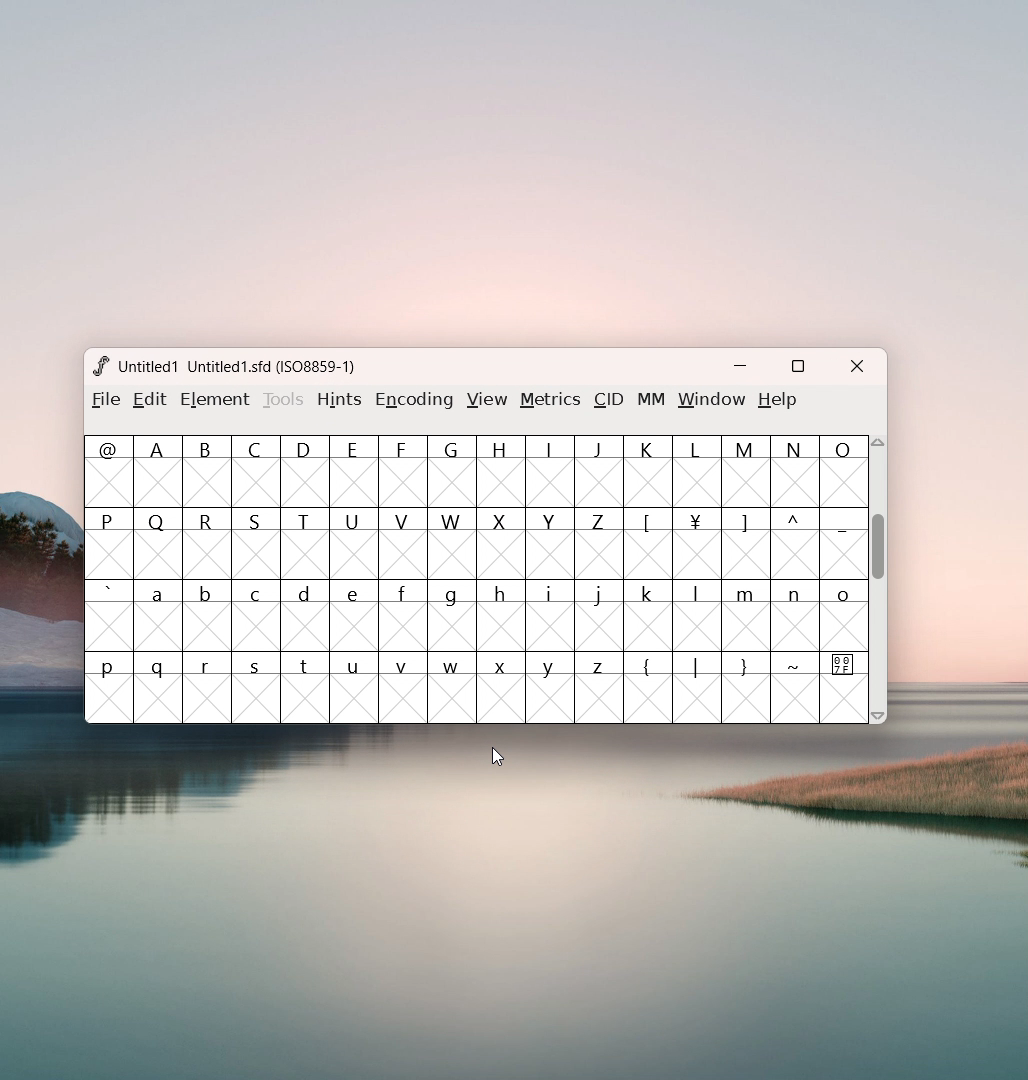 The width and height of the screenshot is (1028, 1080). I want to click on close, so click(854, 366).